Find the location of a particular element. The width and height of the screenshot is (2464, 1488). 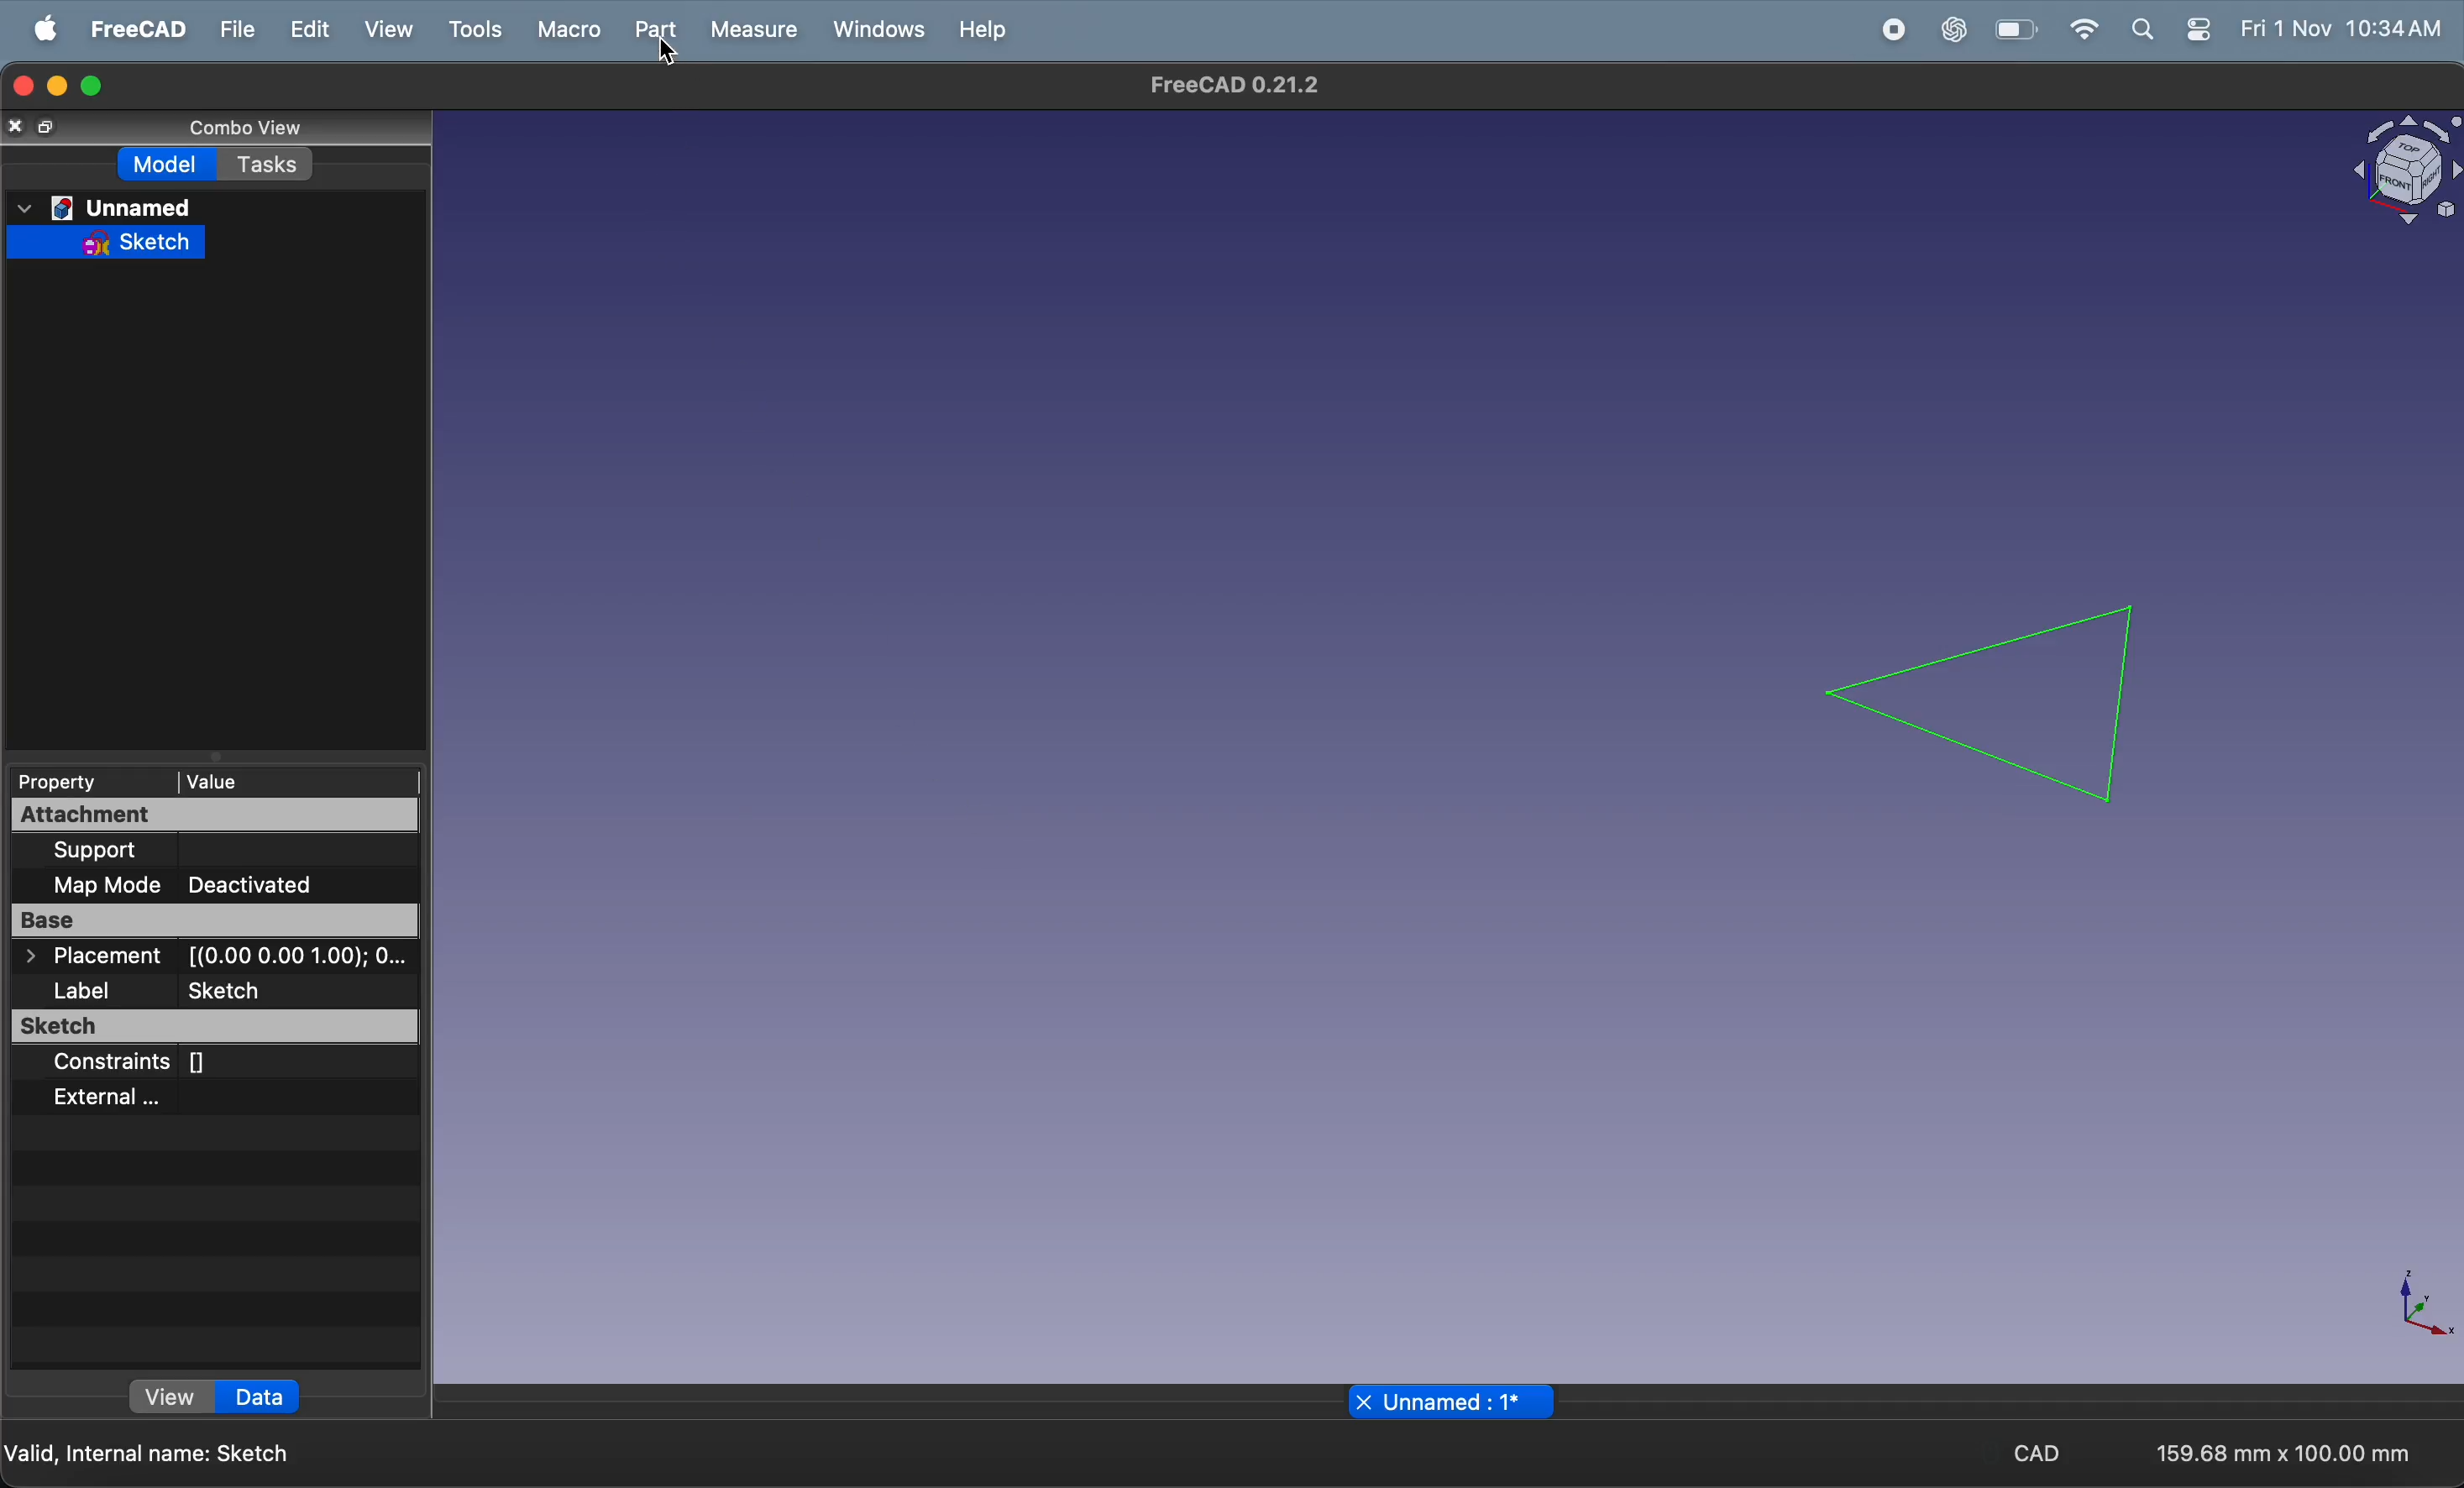

sketch is located at coordinates (124, 241).